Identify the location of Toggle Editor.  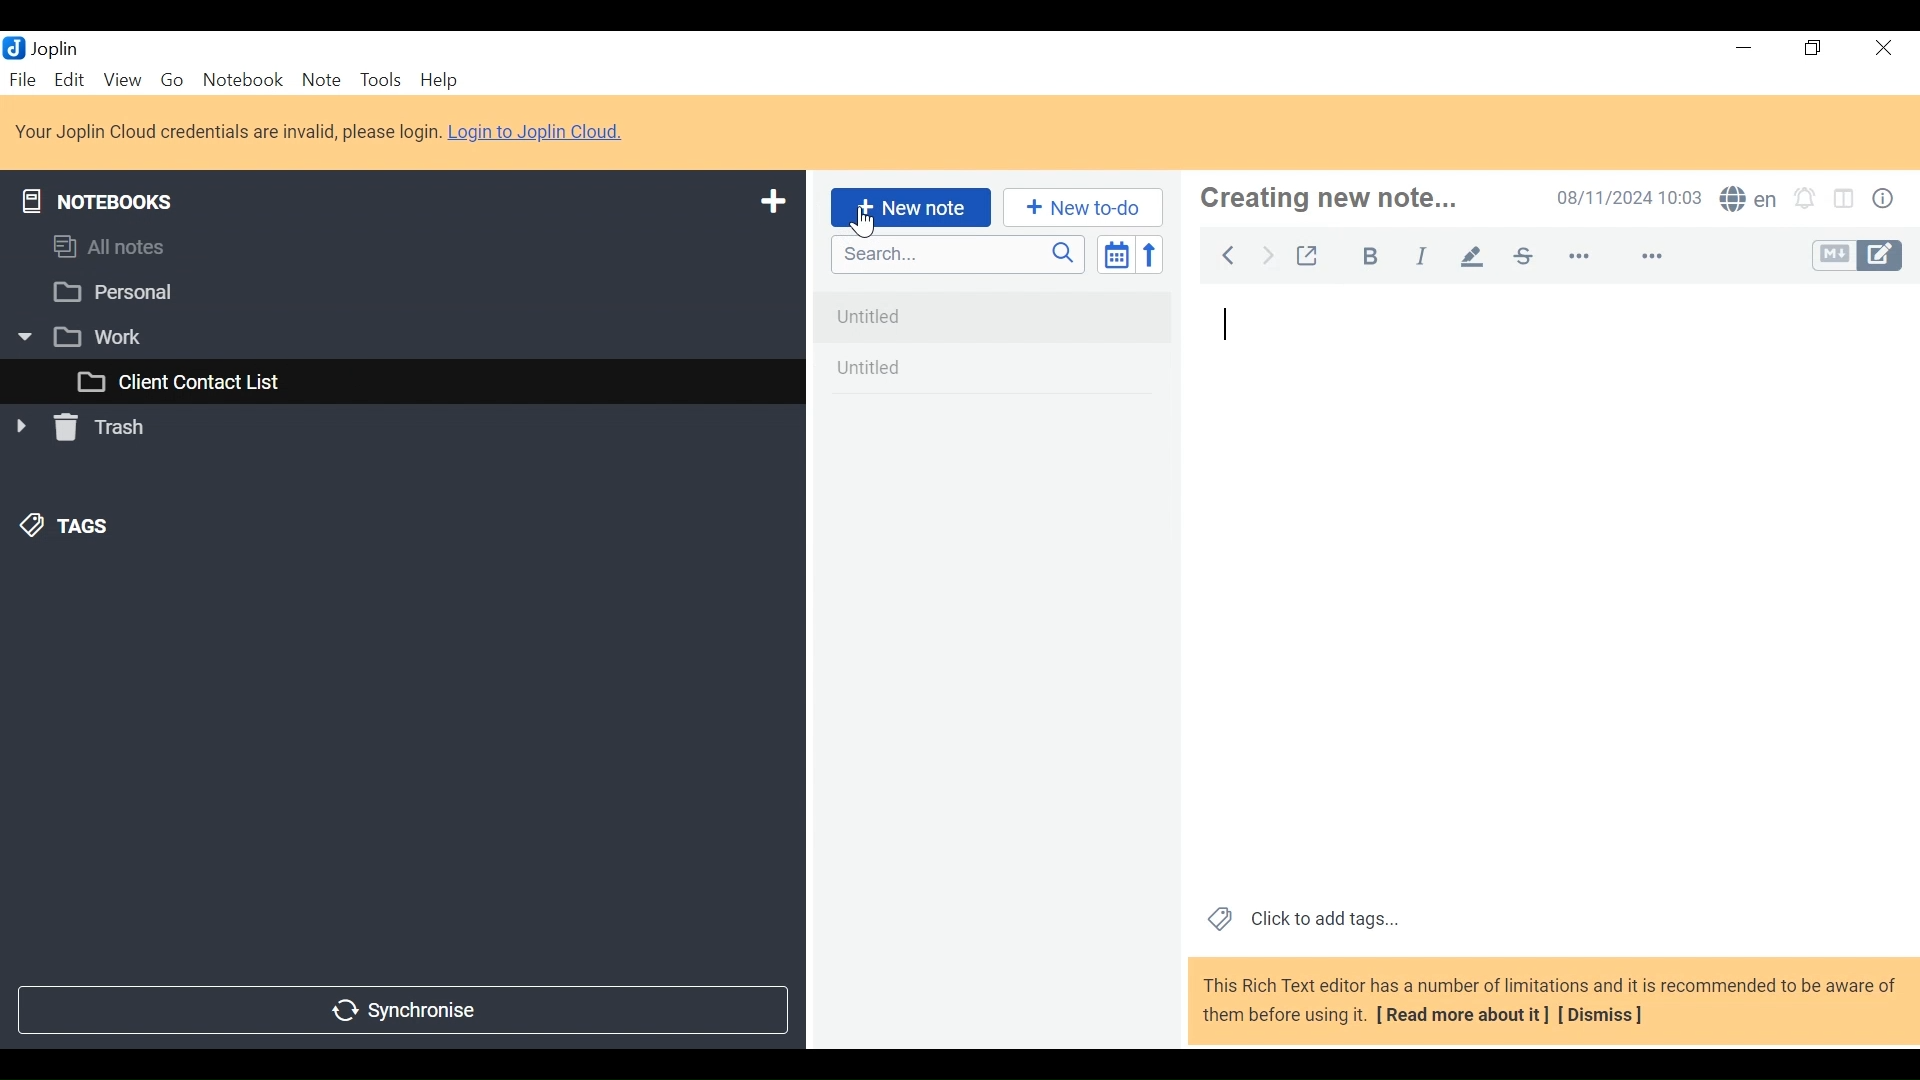
(1858, 254).